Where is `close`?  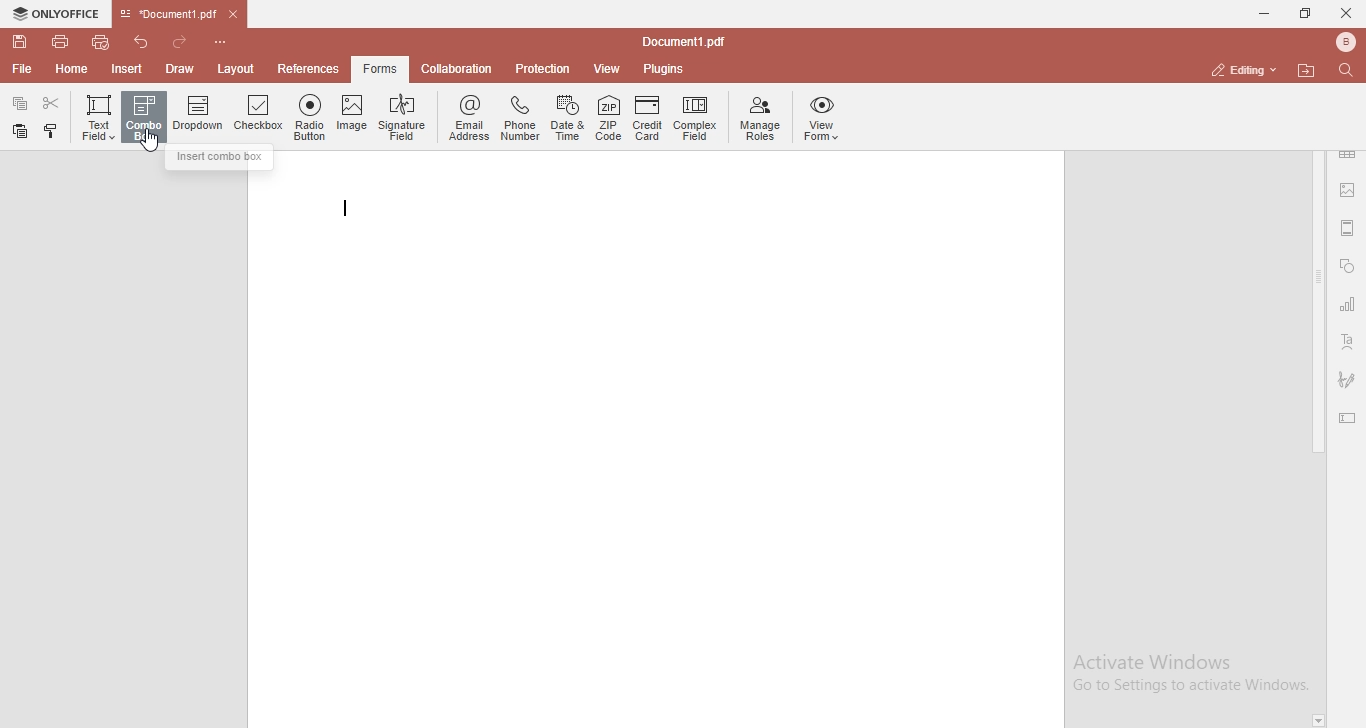
close is located at coordinates (1346, 12).